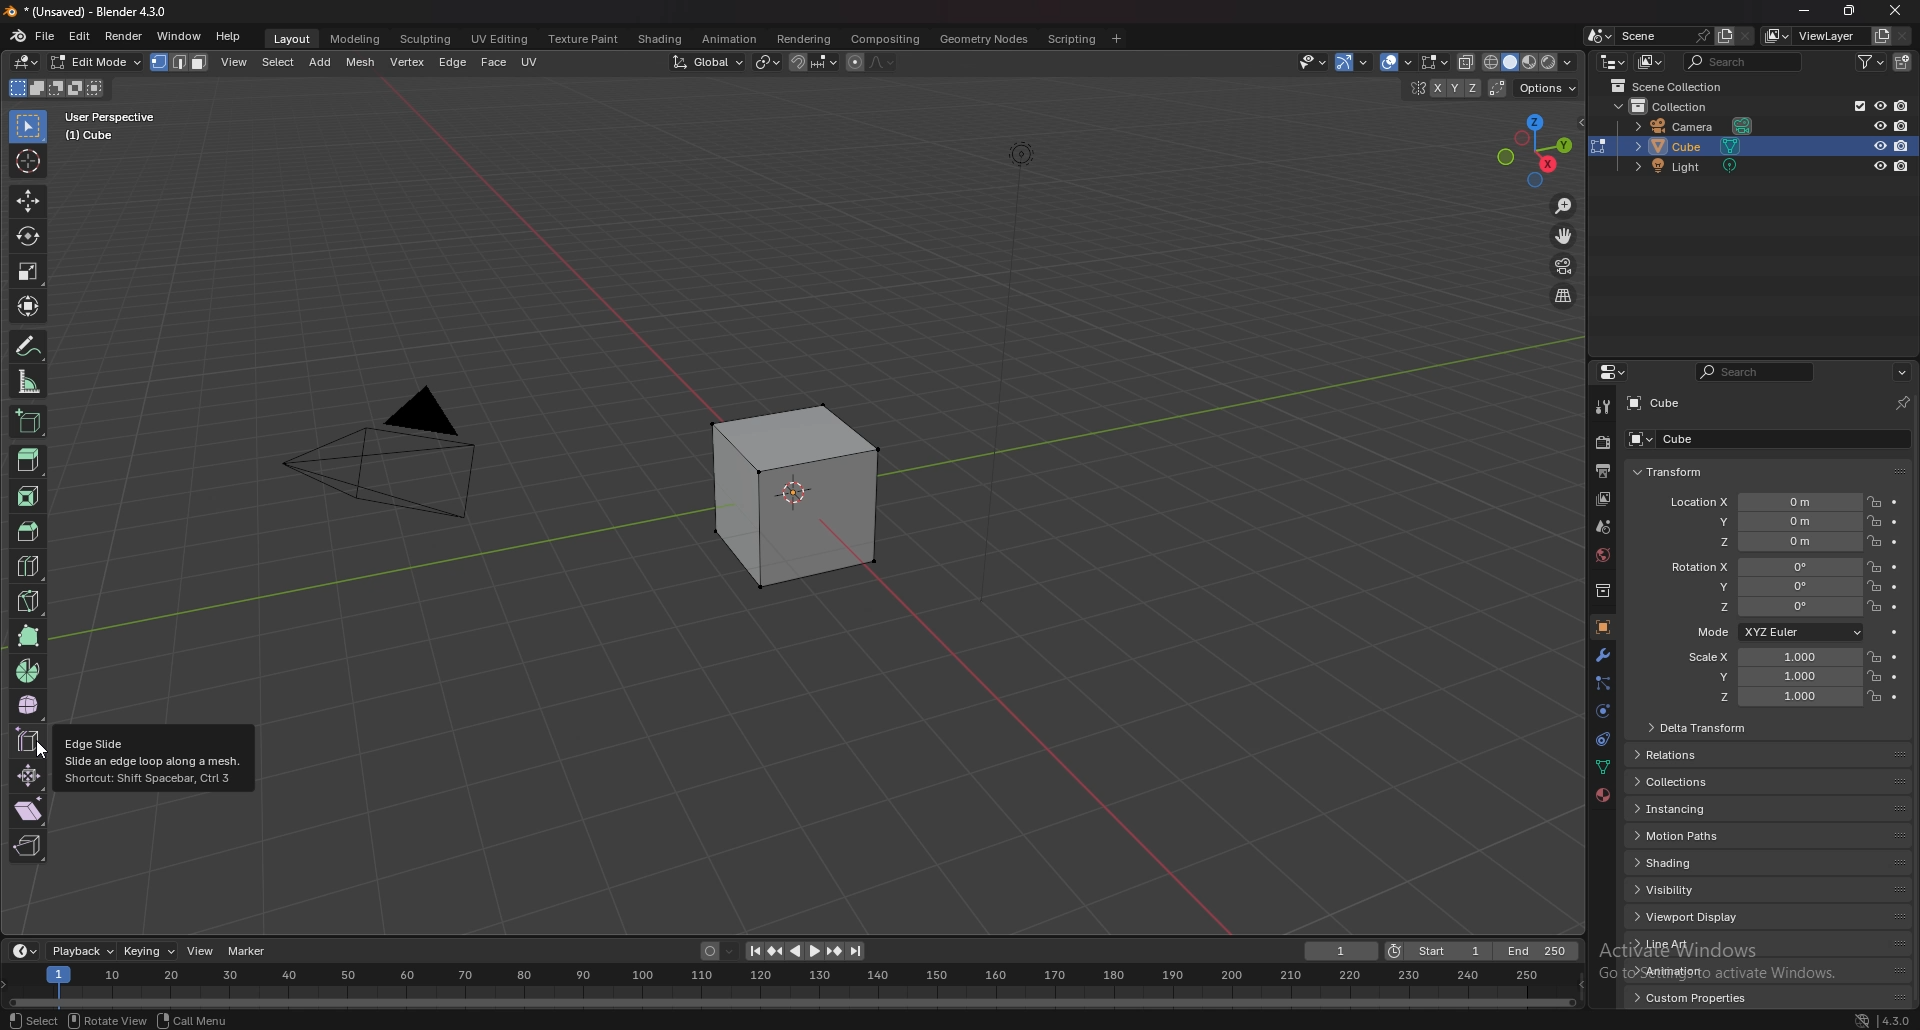  I want to click on scripting, so click(1069, 39).